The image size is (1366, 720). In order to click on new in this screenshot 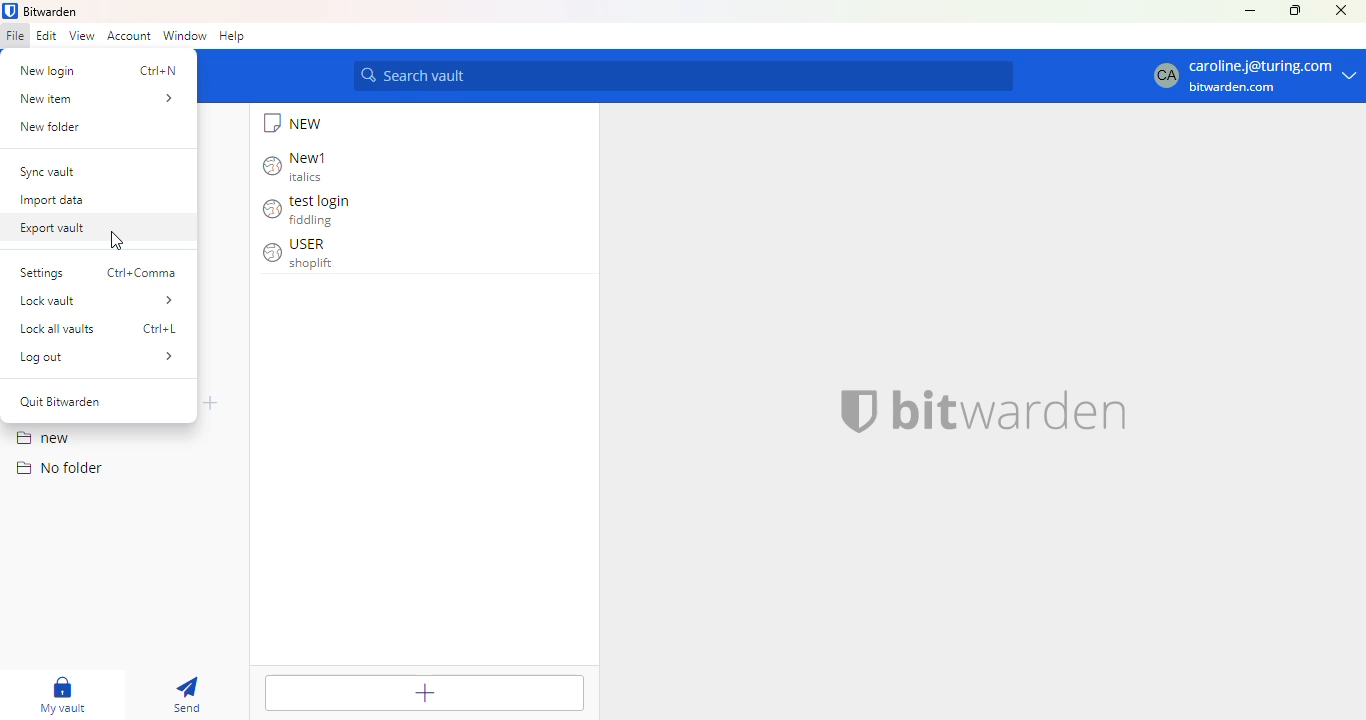, I will do `click(42, 439)`.